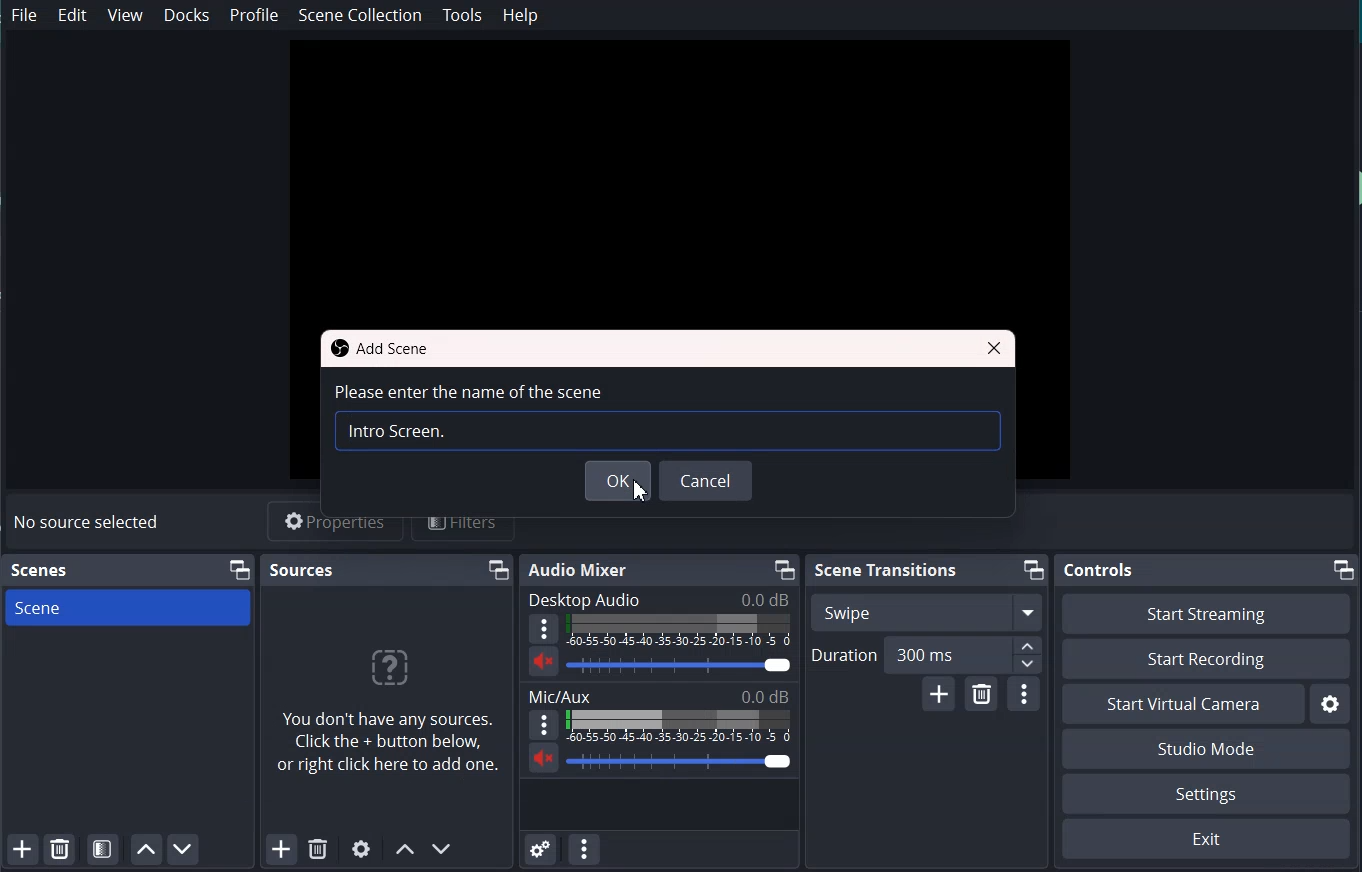 This screenshot has width=1362, height=872. What do you see at coordinates (621, 484) in the screenshot?
I see `OK` at bounding box center [621, 484].